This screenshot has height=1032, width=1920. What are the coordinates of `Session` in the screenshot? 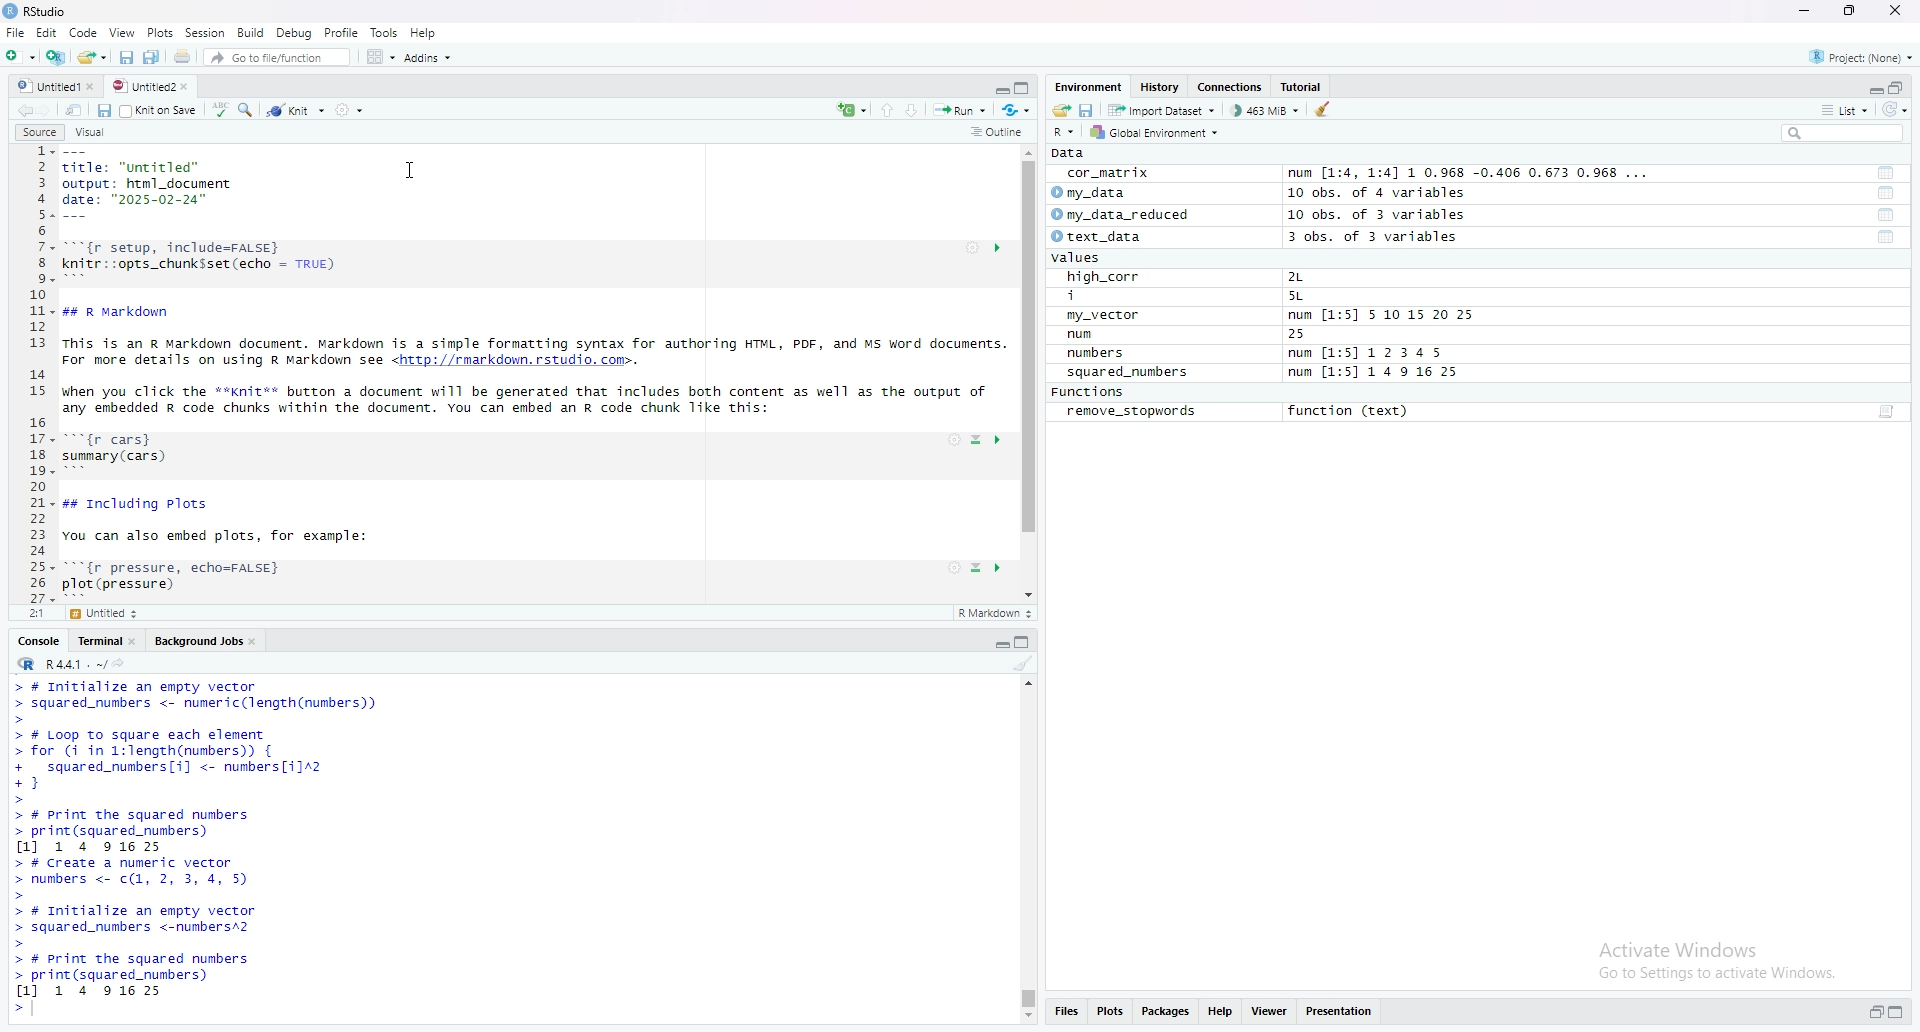 It's located at (203, 34).